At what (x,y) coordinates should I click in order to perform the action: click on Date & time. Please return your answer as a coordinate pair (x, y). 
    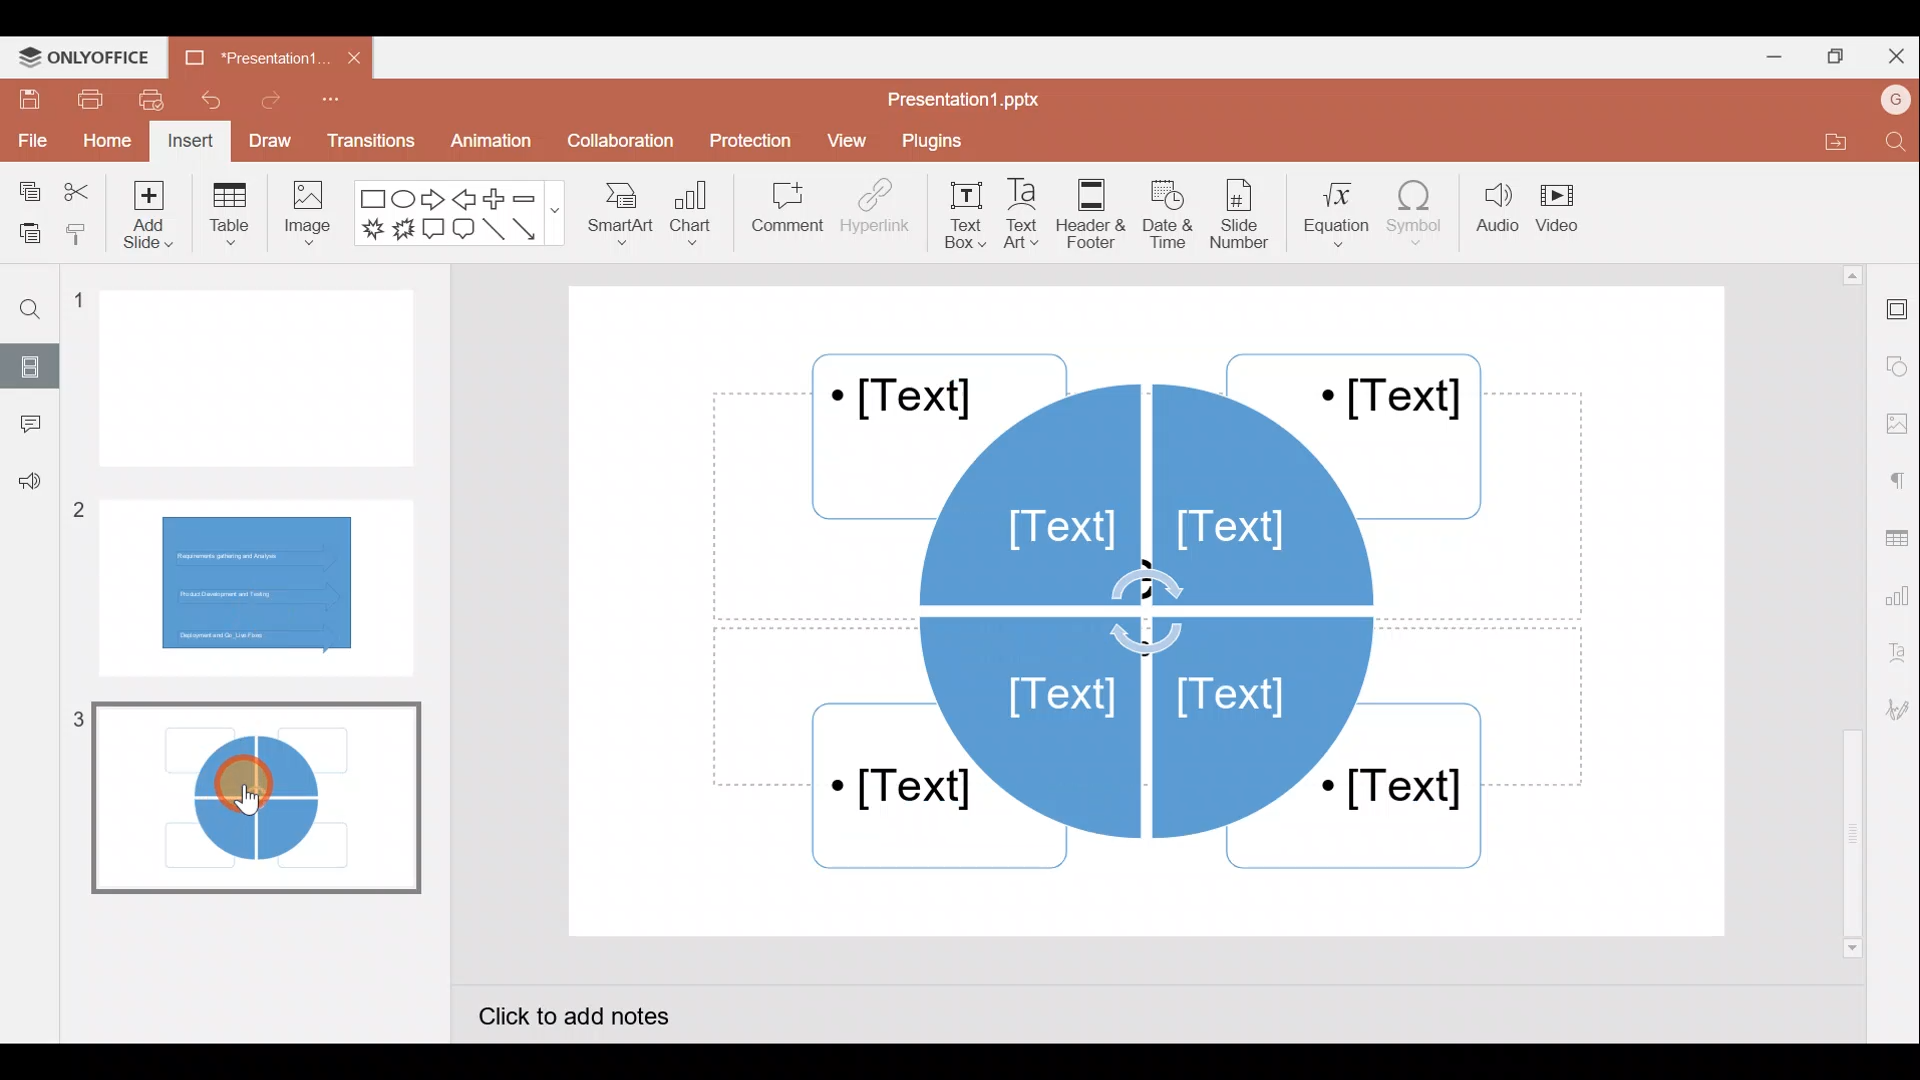
    Looking at the image, I should click on (1172, 214).